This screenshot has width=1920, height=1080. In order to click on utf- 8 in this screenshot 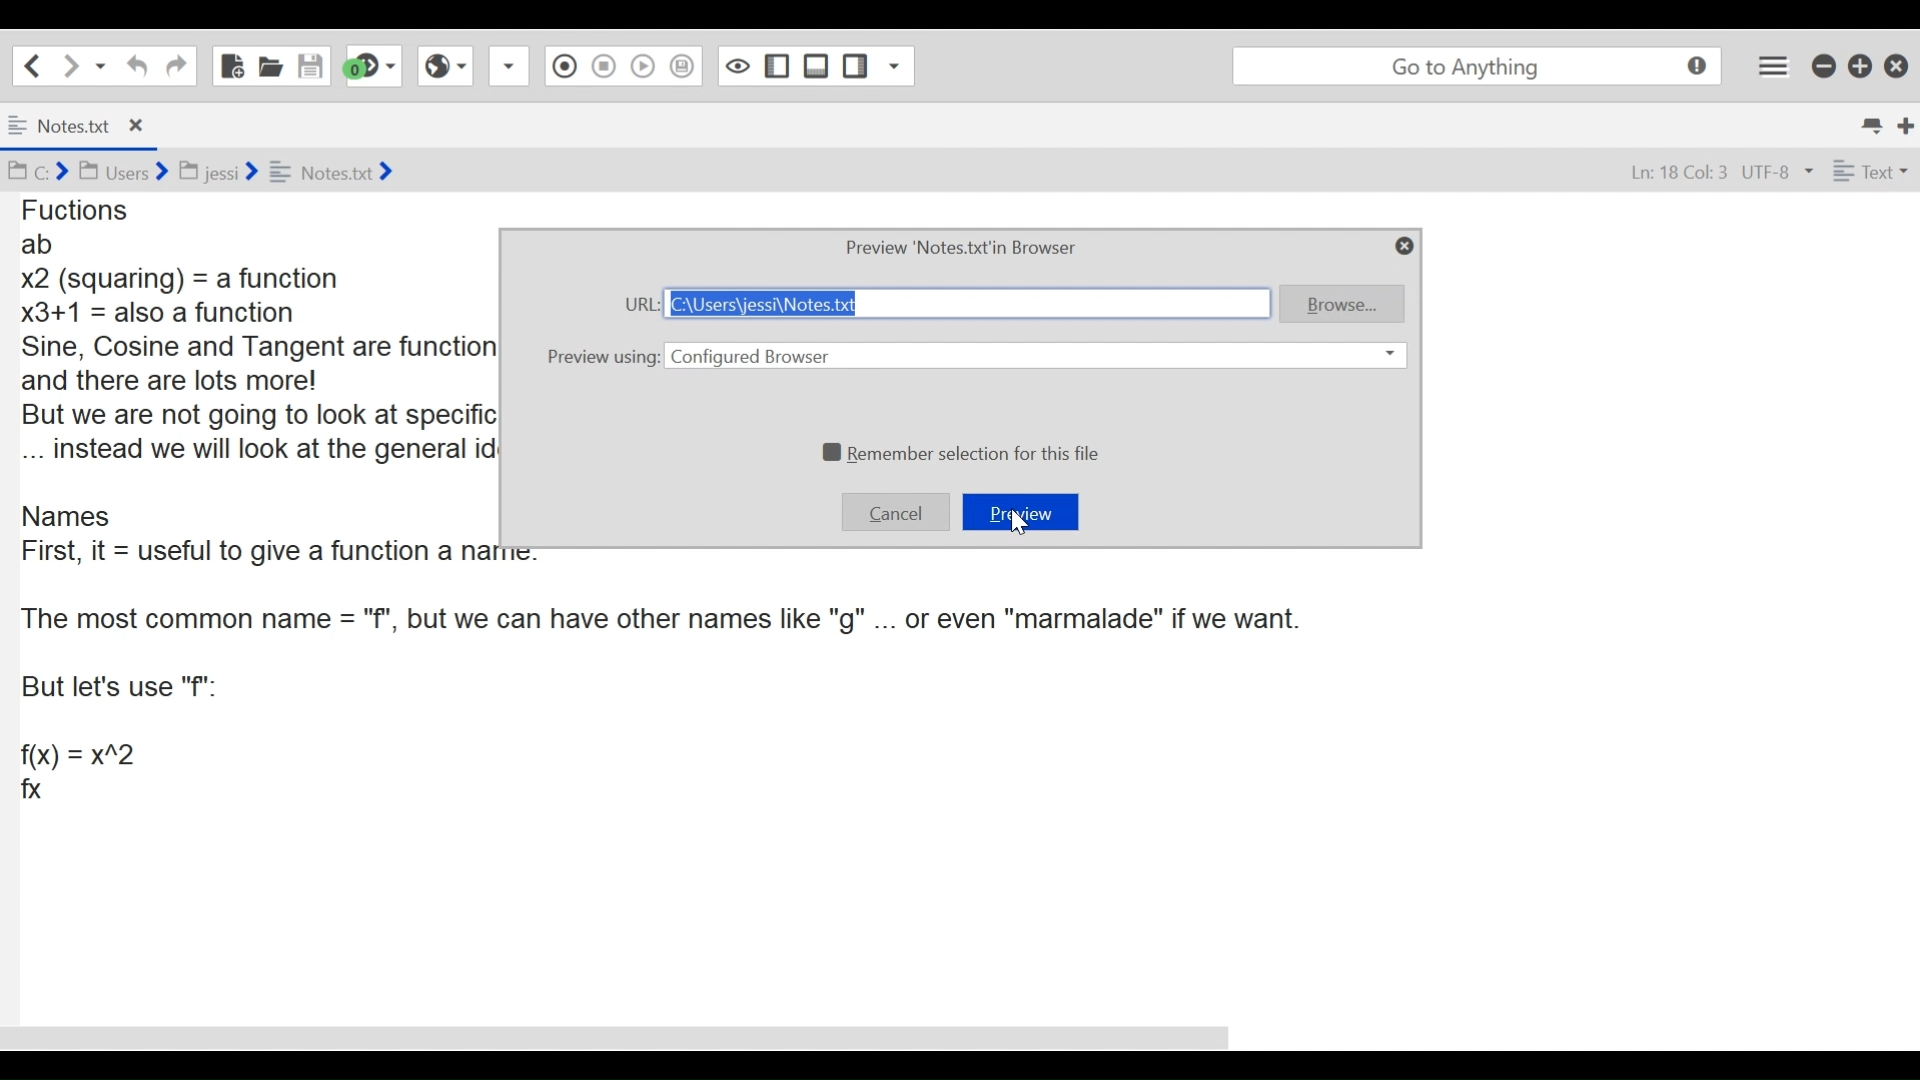, I will do `click(1777, 171)`.